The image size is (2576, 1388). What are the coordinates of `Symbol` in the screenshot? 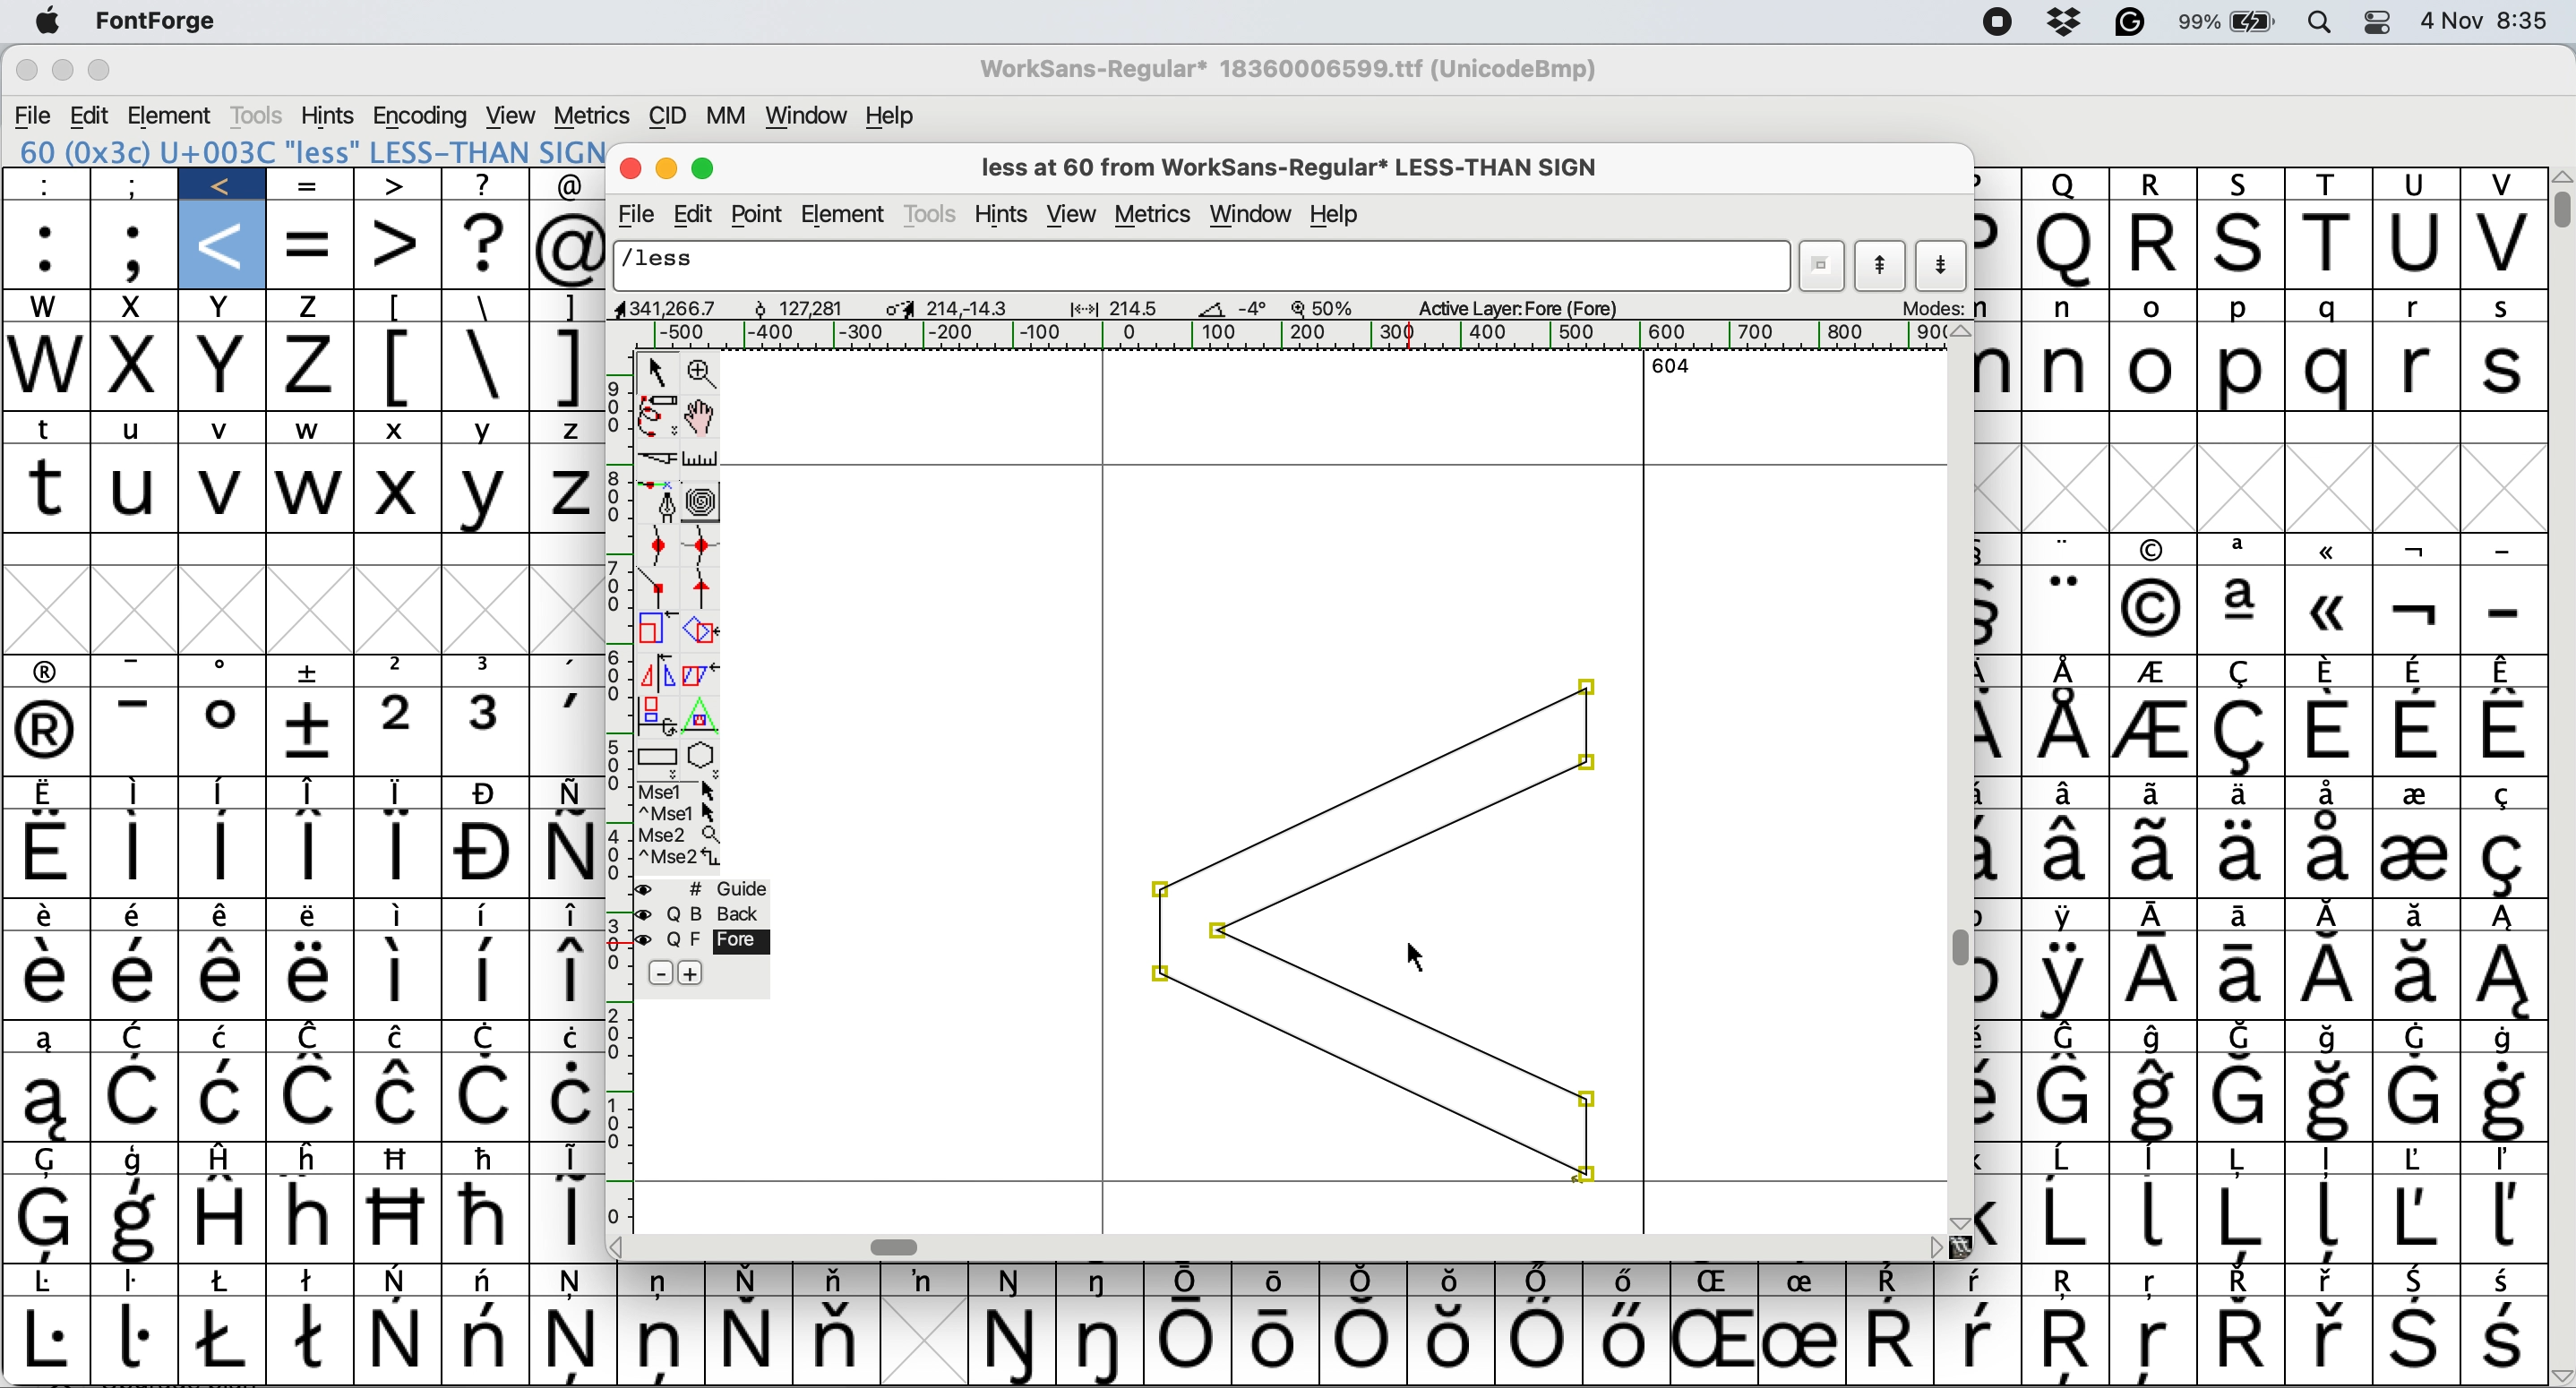 It's located at (2153, 606).